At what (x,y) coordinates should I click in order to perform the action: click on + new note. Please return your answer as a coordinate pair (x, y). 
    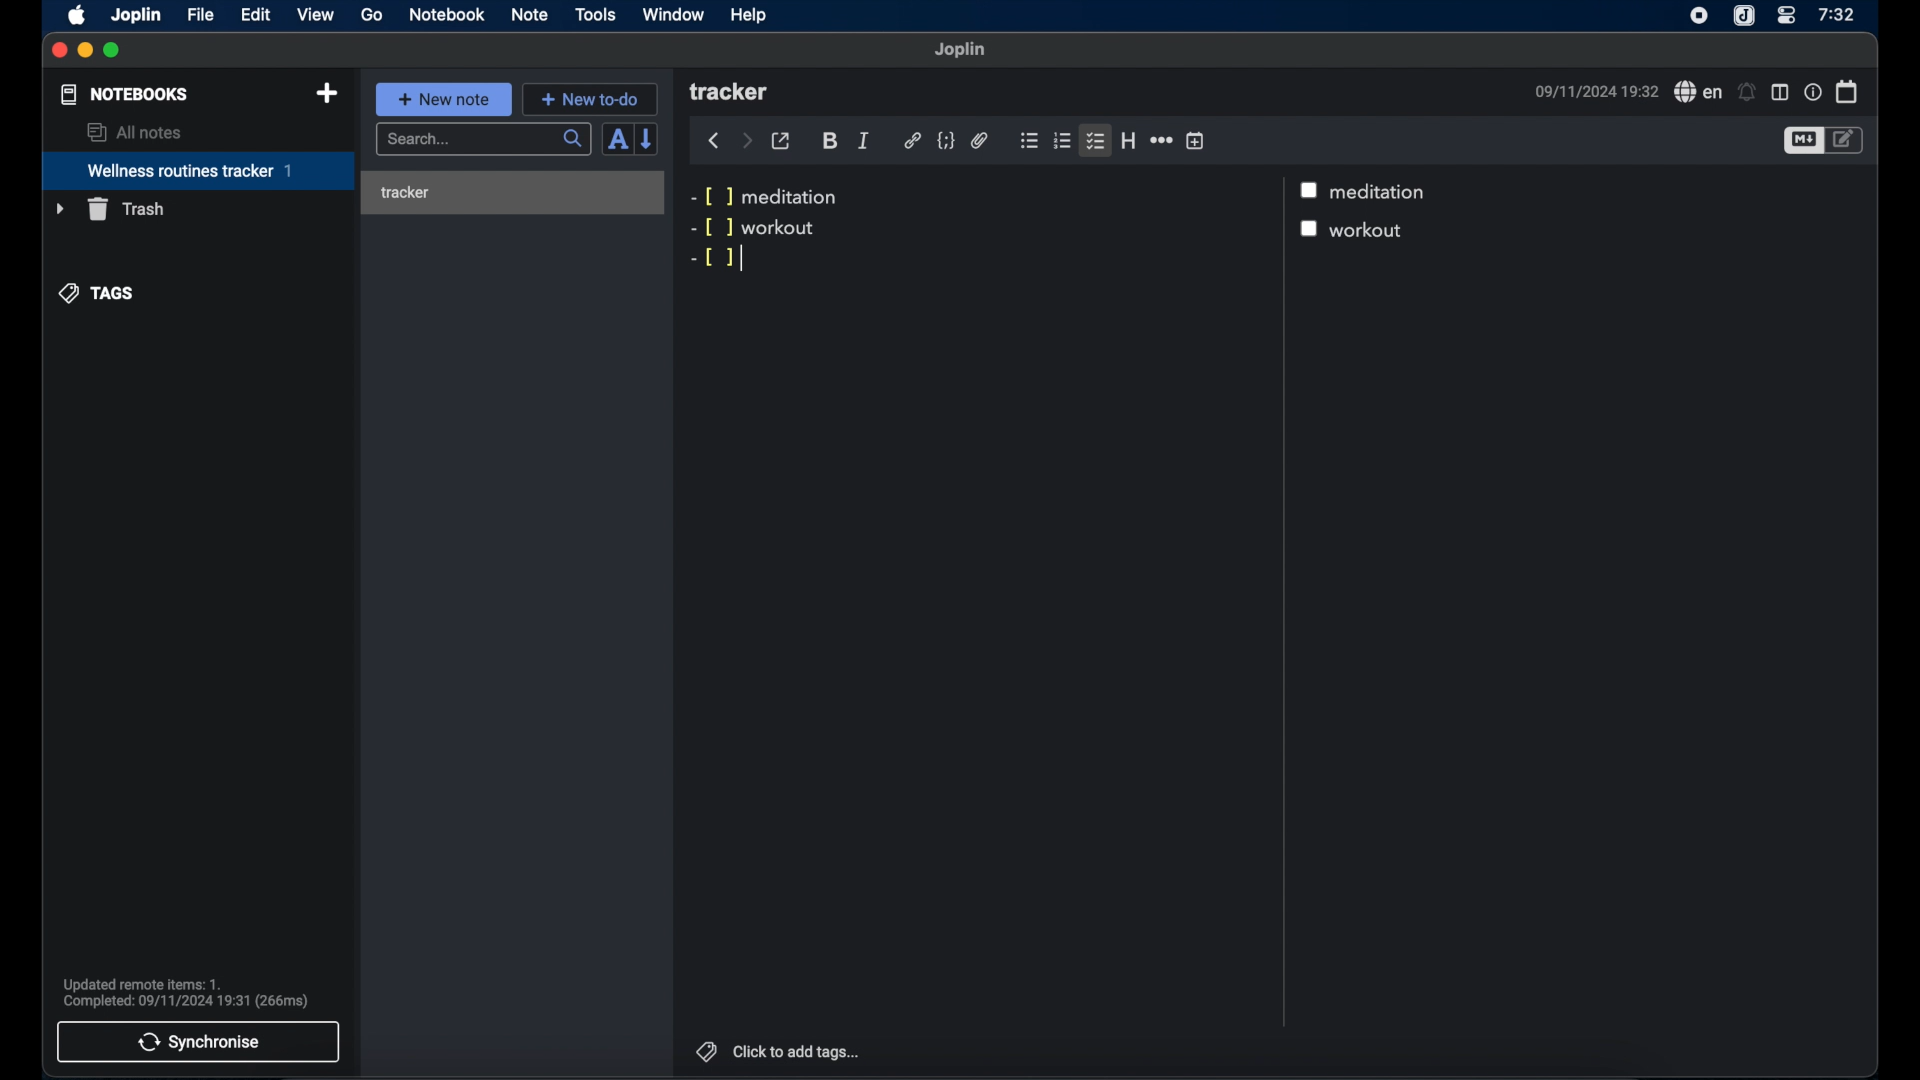
    Looking at the image, I should click on (444, 99).